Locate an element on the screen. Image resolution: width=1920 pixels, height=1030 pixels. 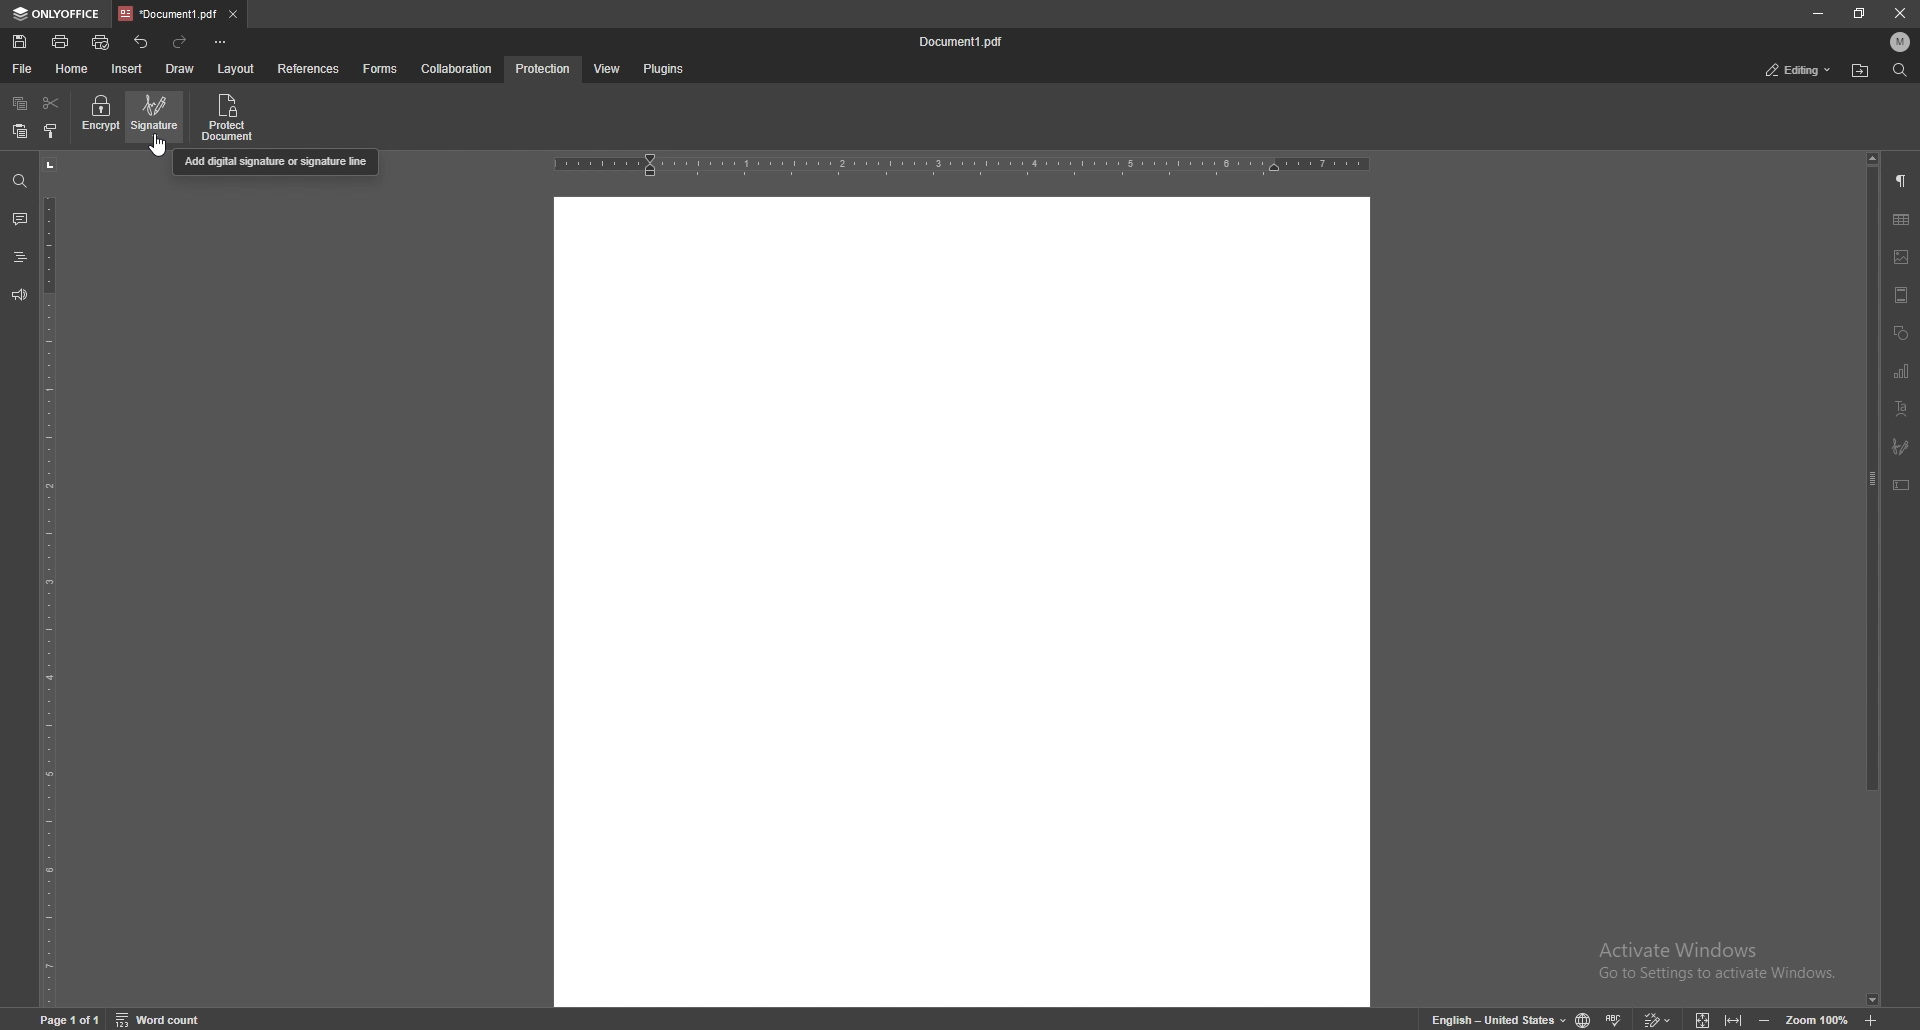
text box is located at coordinates (1901, 485).